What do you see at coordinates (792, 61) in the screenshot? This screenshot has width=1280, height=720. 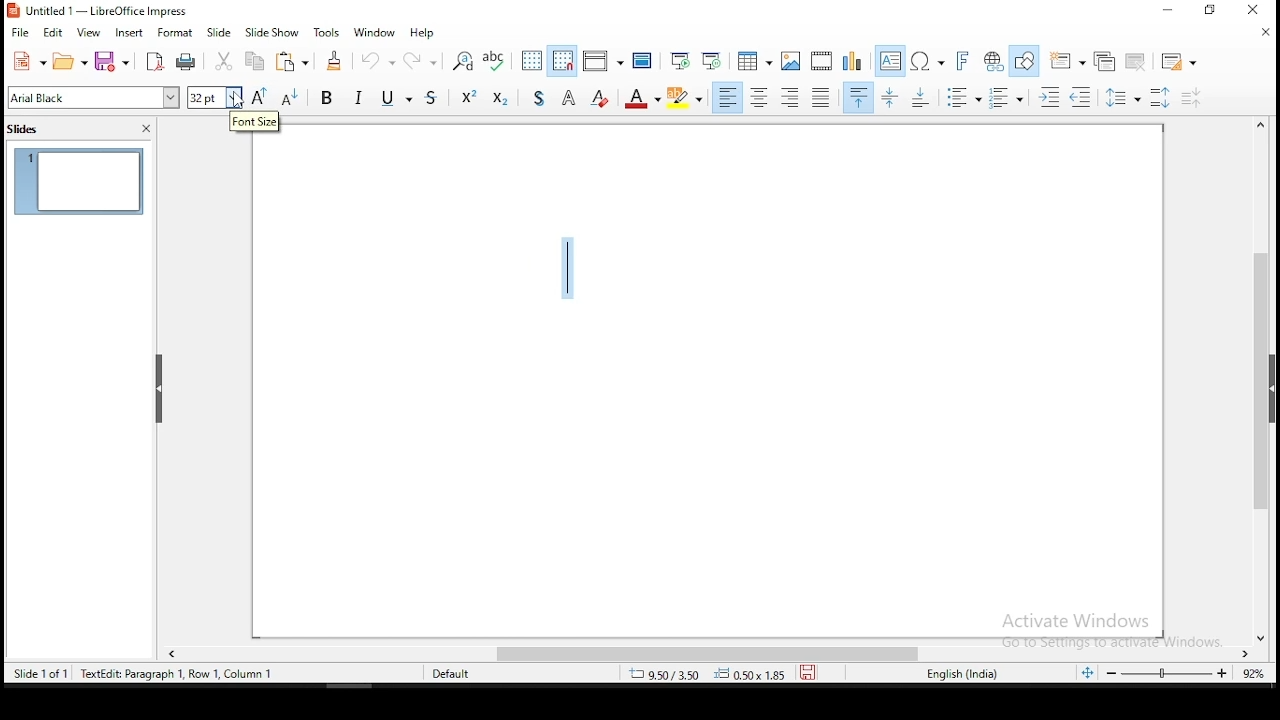 I see `image` at bounding box center [792, 61].